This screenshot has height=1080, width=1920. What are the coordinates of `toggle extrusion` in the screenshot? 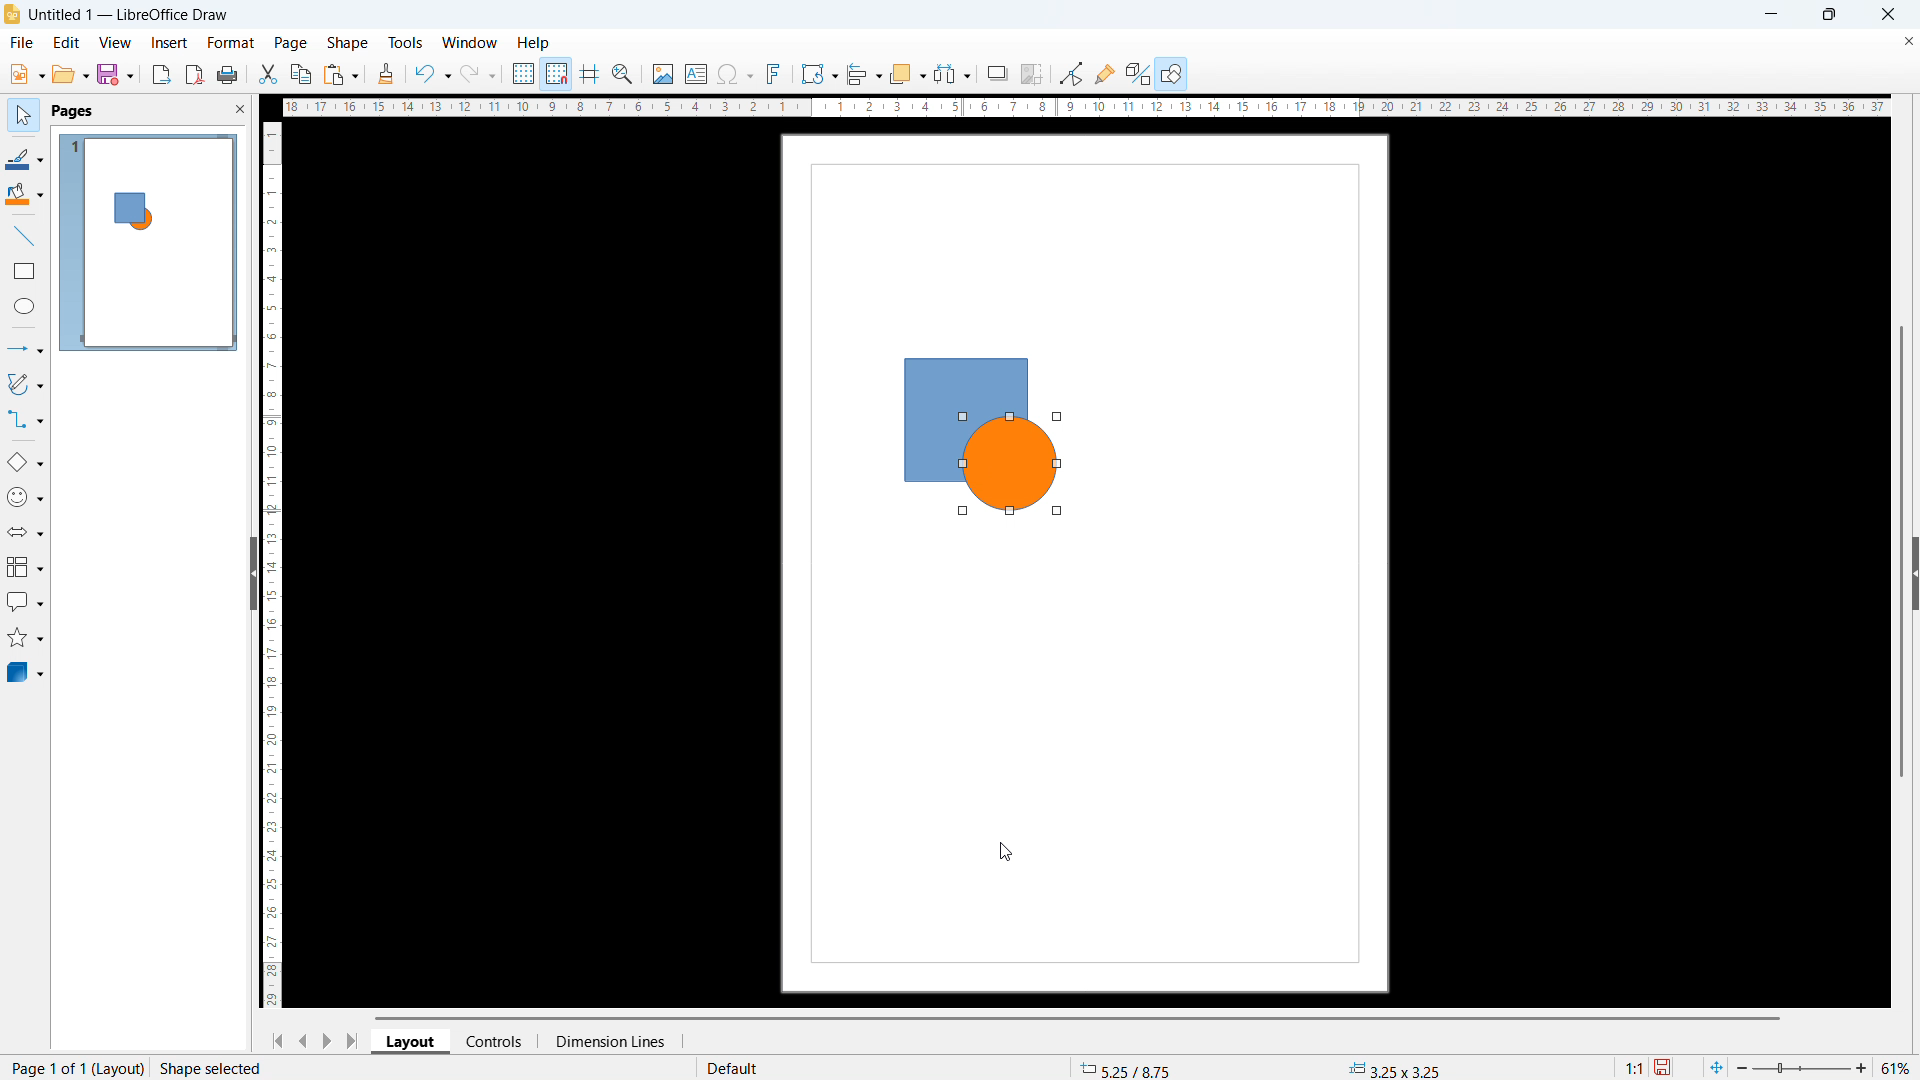 It's located at (1138, 73).